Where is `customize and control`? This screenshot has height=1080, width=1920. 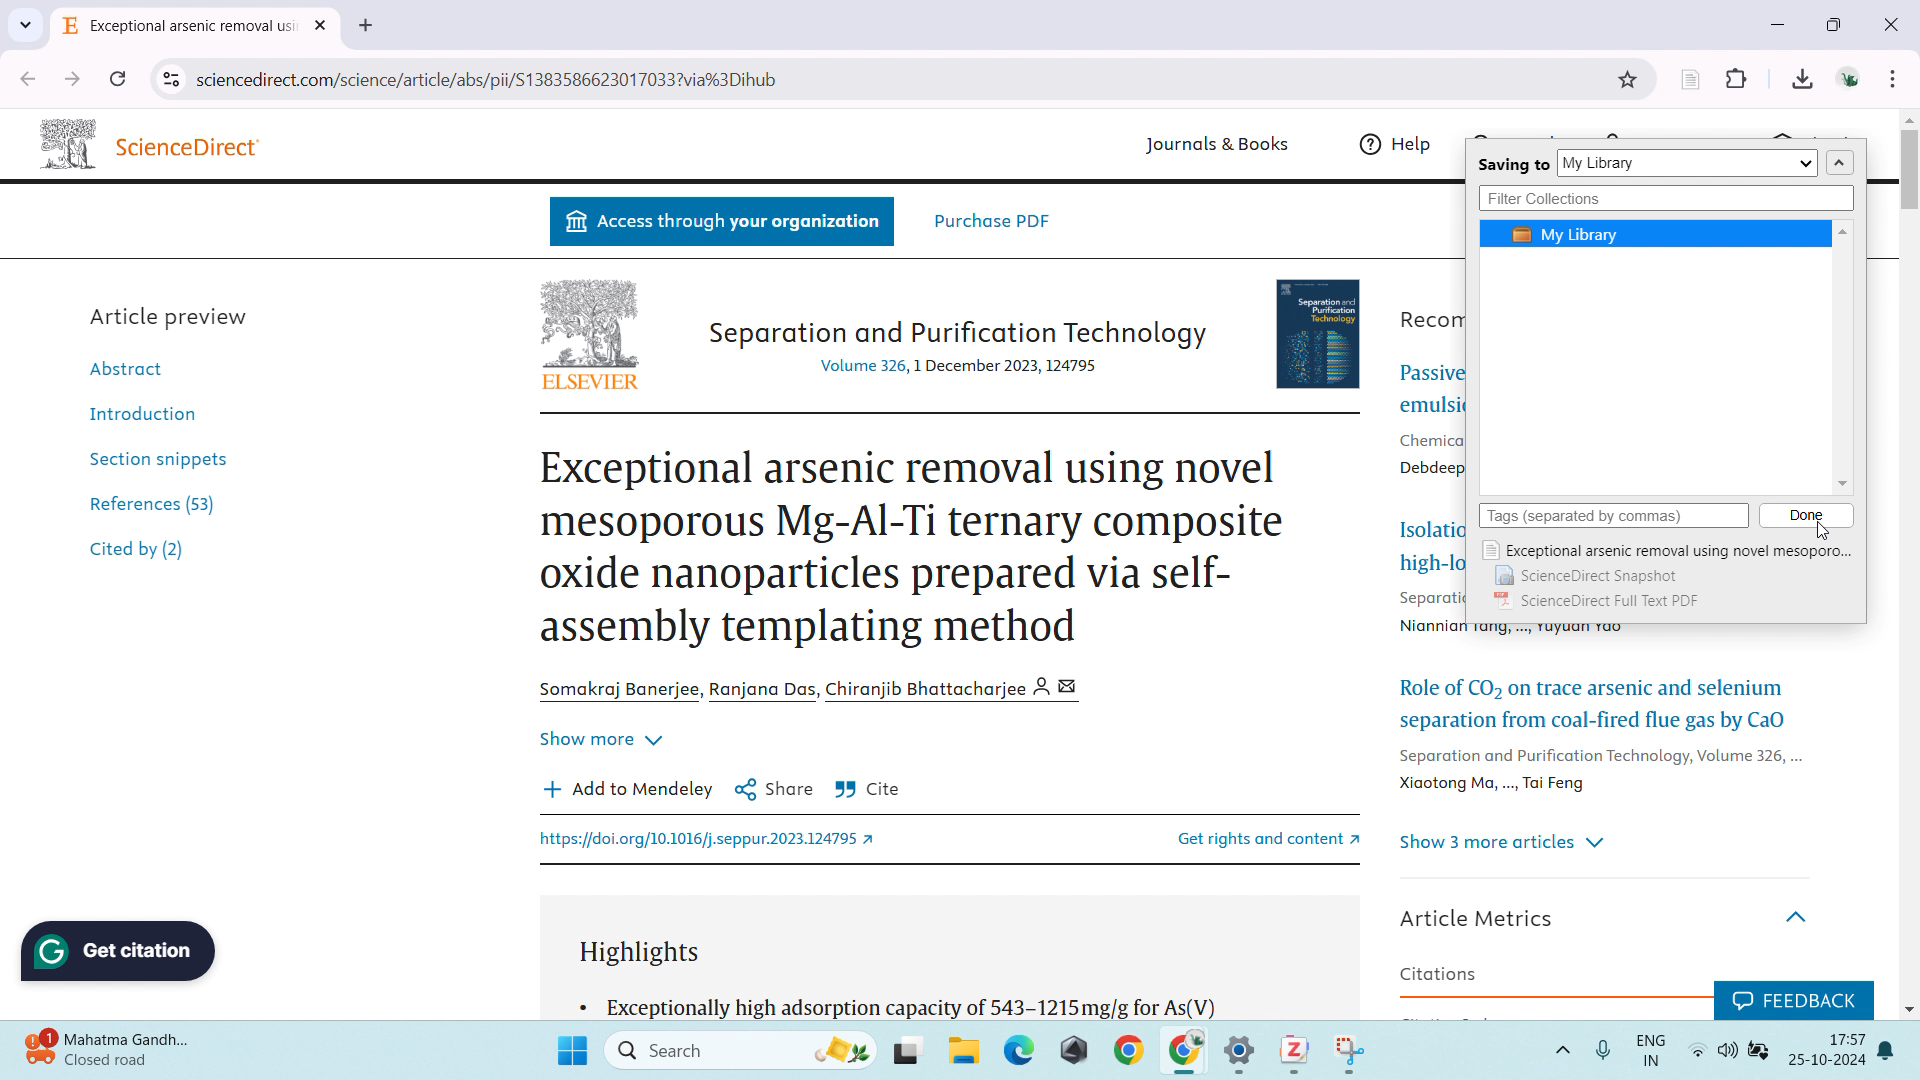 customize and control is located at coordinates (1895, 78).